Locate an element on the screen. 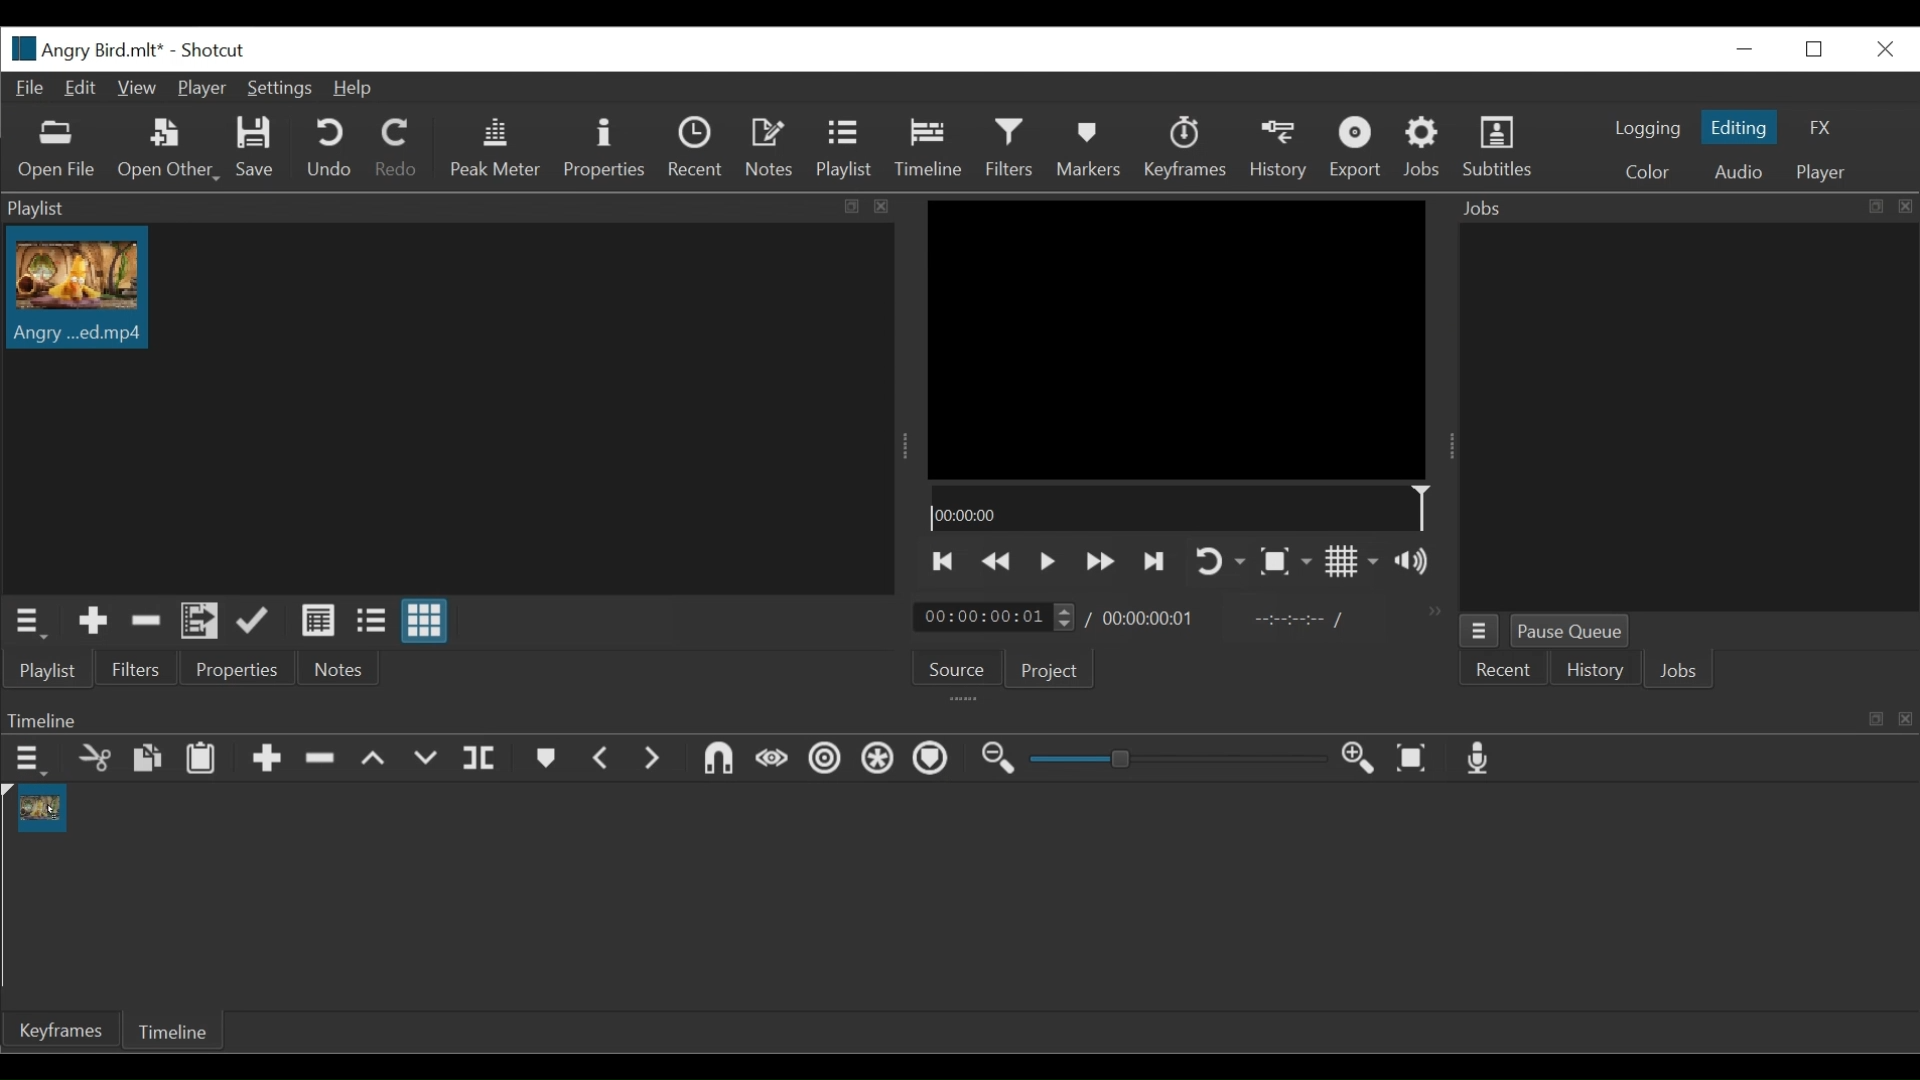  jobs menu is located at coordinates (1478, 631).